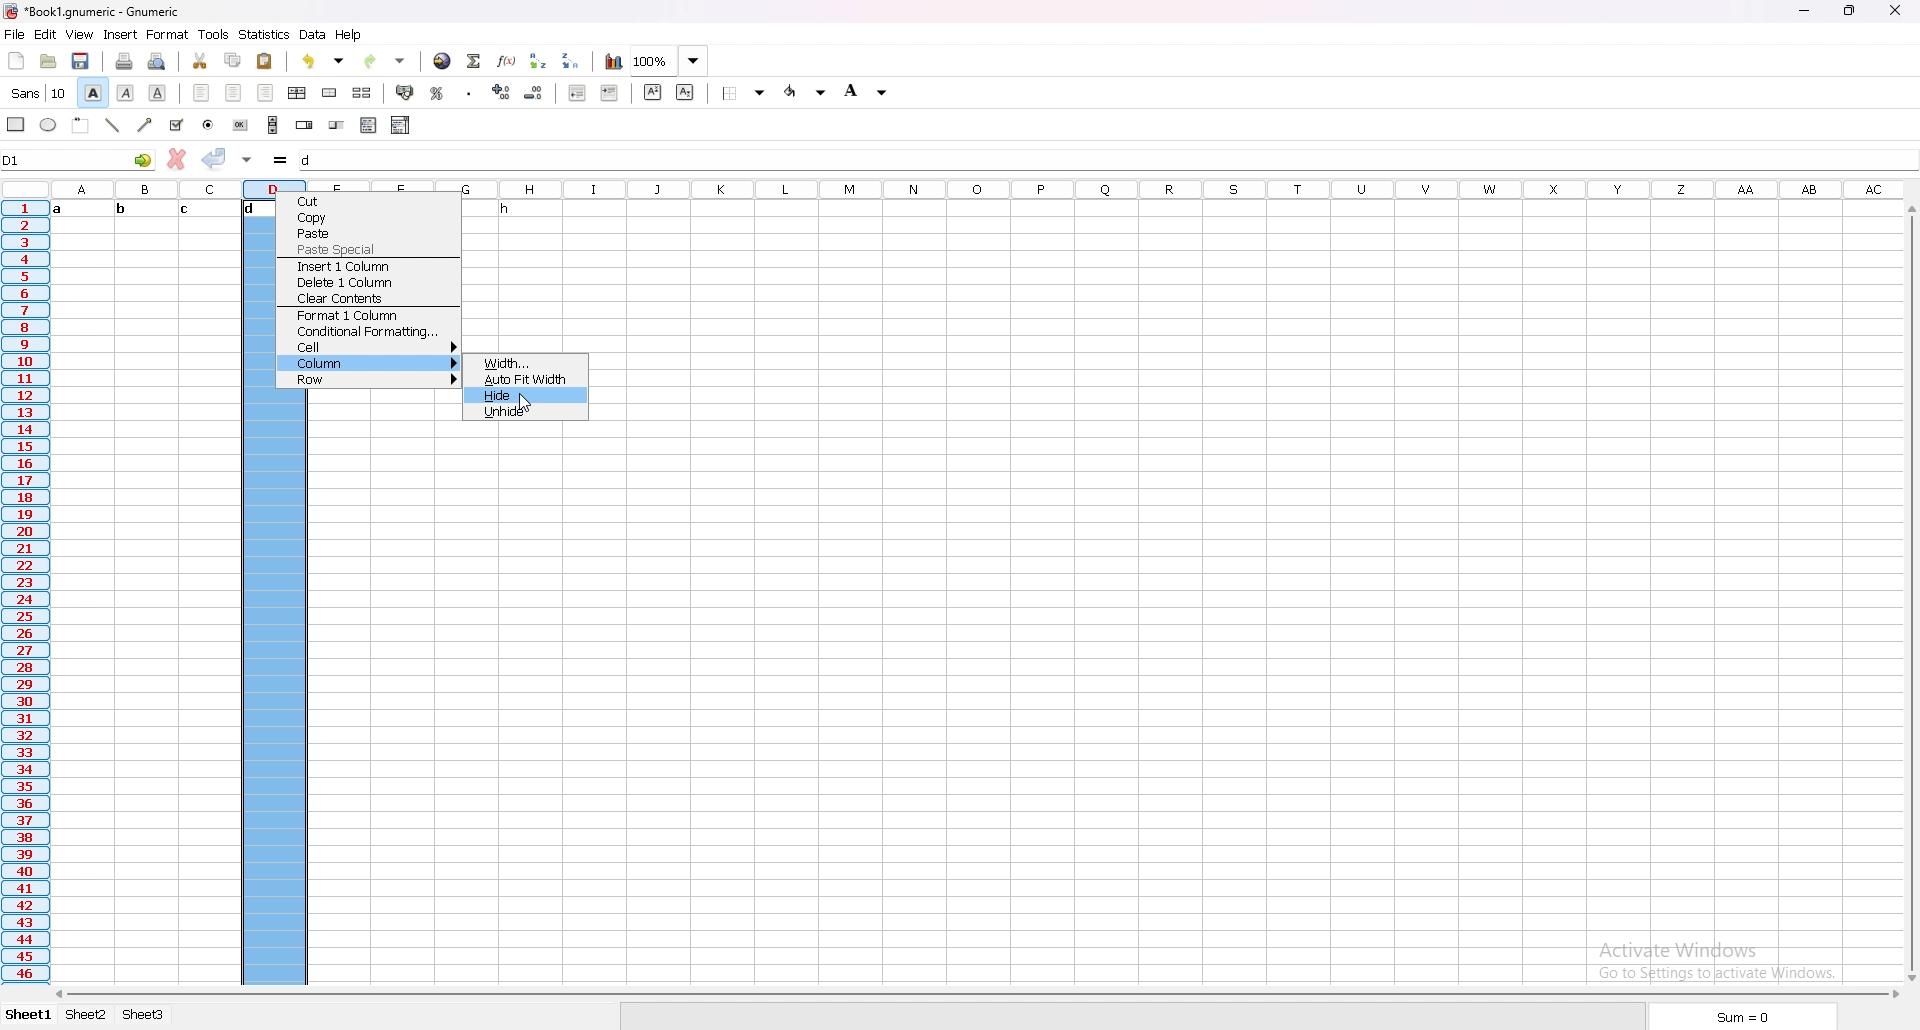 This screenshot has height=1030, width=1920. What do you see at coordinates (215, 34) in the screenshot?
I see `tools` at bounding box center [215, 34].